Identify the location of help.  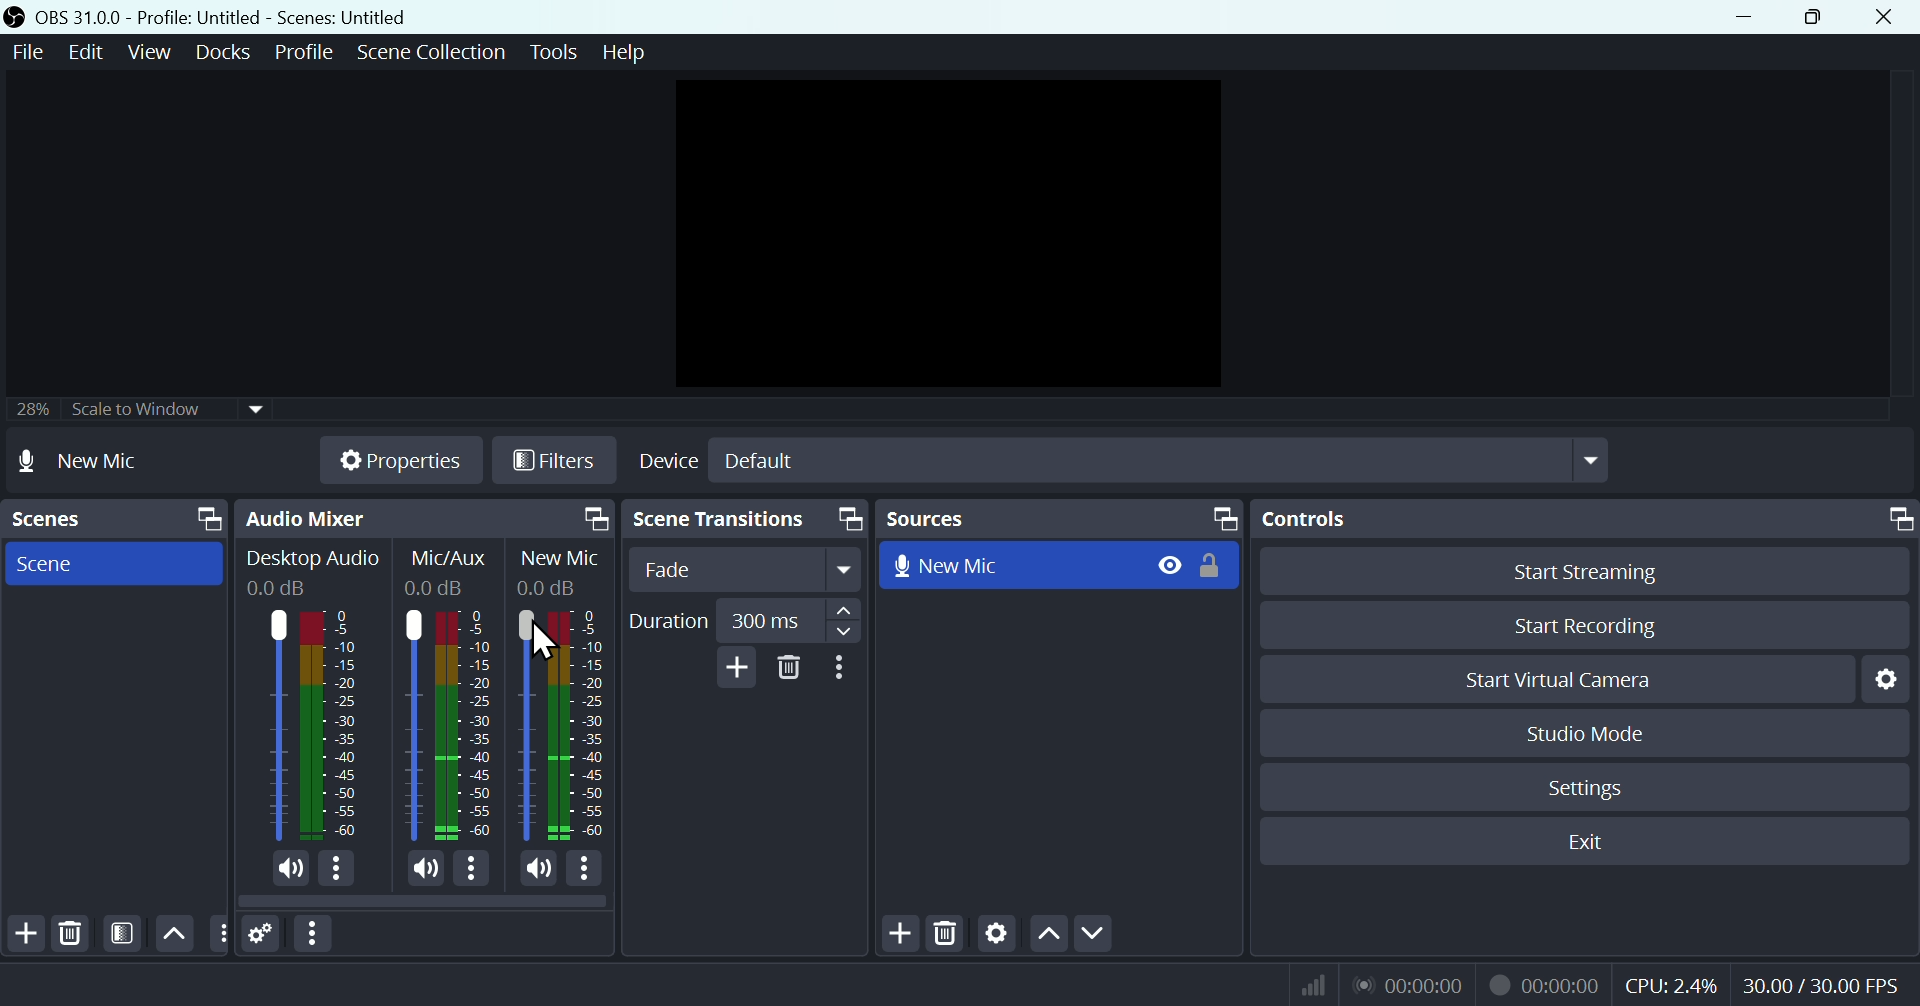
(624, 52).